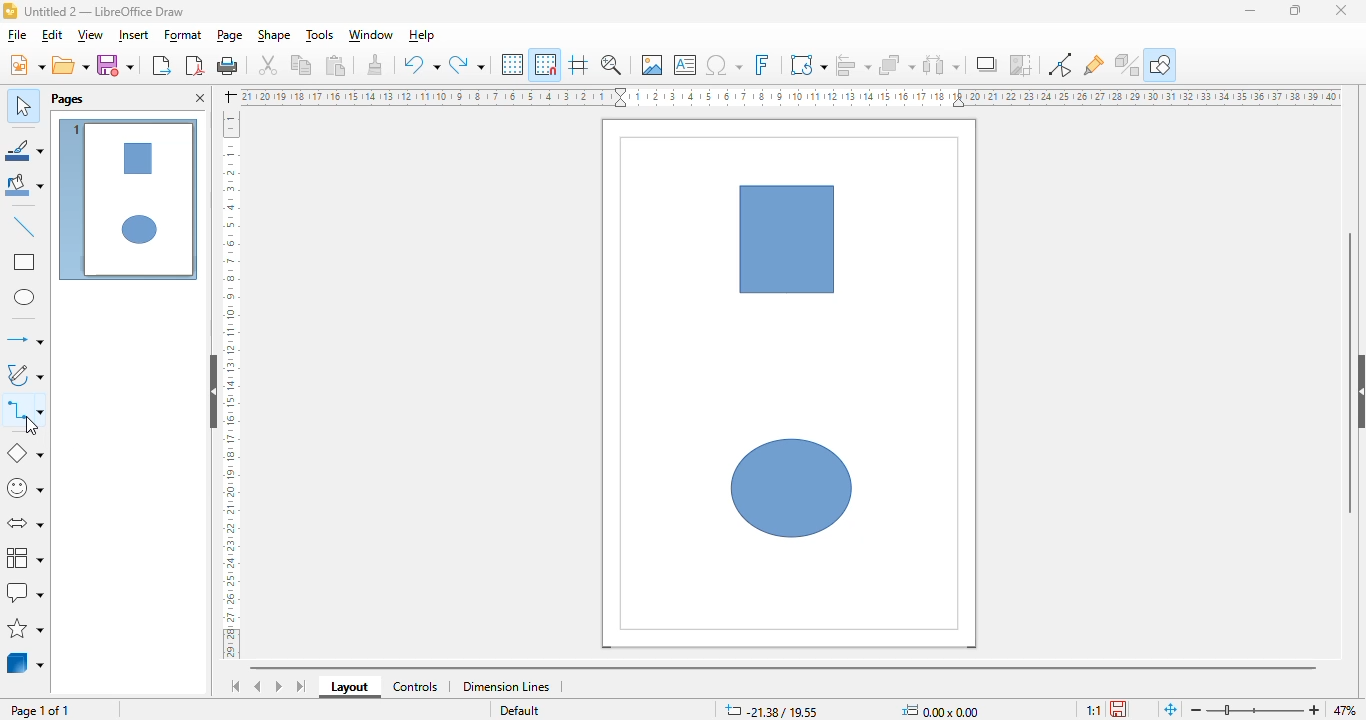 This screenshot has width=1366, height=720. I want to click on select at least three objects to distribute, so click(942, 65).